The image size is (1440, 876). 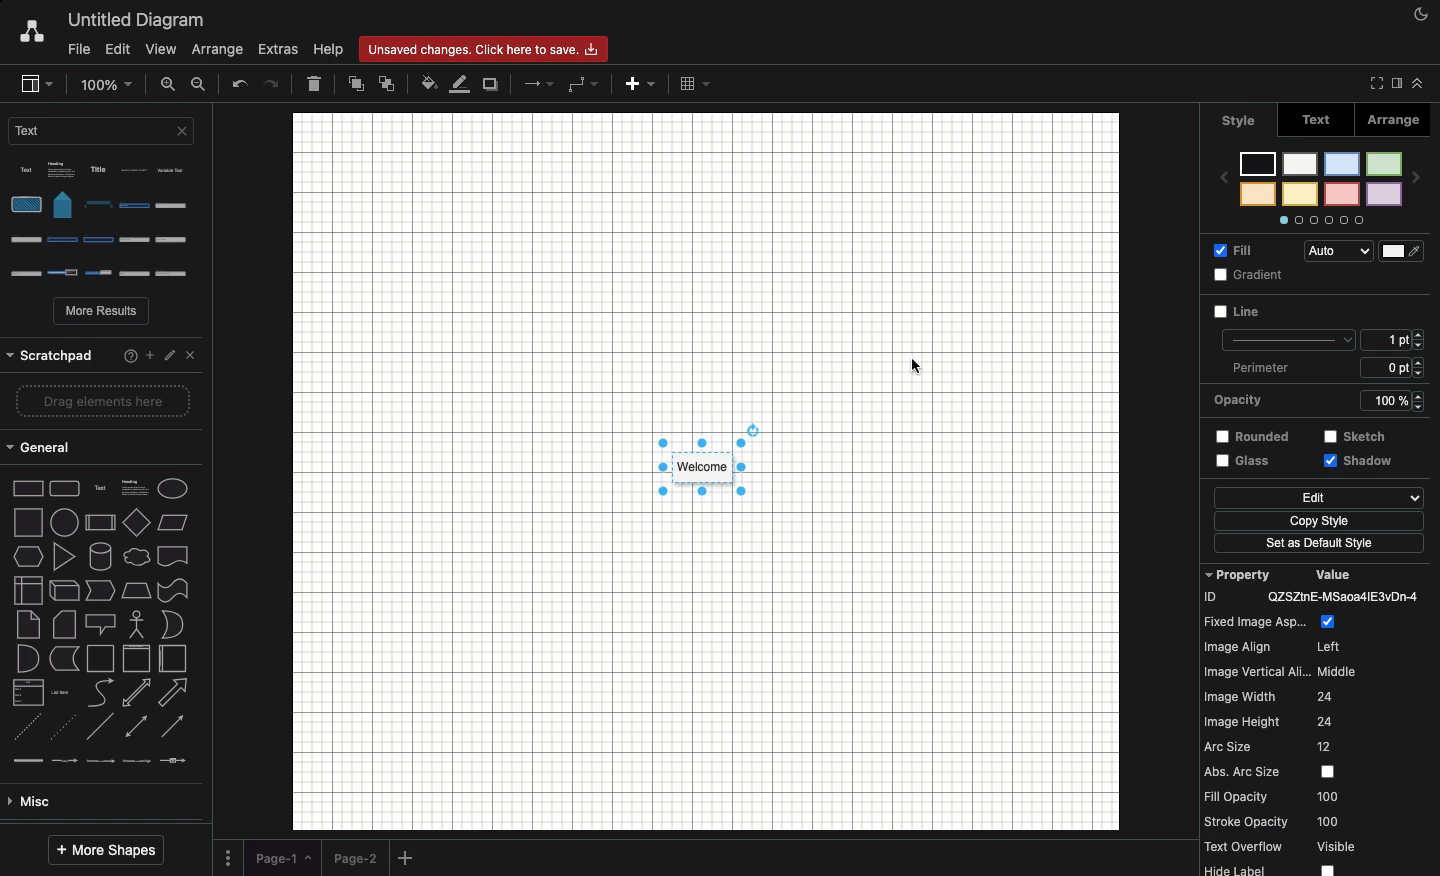 I want to click on Fill color, so click(x=429, y=85).